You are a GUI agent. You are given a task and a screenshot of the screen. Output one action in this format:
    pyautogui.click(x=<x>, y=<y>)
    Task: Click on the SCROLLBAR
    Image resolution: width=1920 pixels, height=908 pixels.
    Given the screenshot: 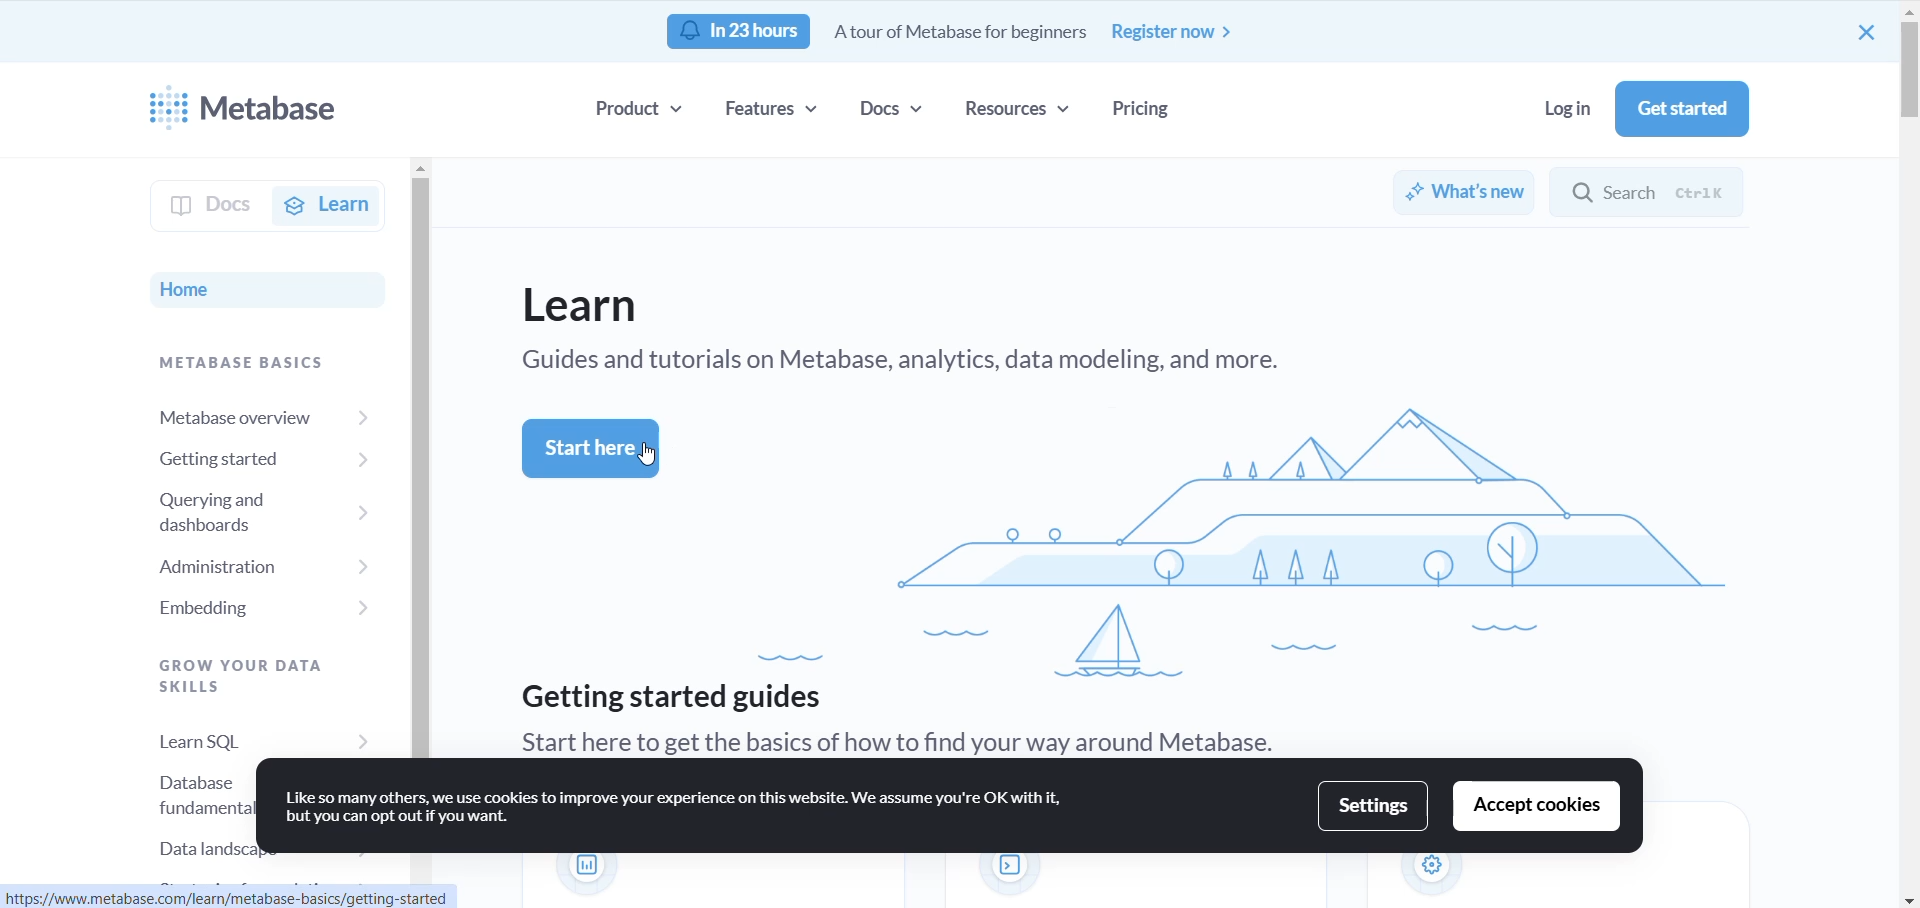 What is the action you would take?
    pyautogui.click(x=416, y=468)
    